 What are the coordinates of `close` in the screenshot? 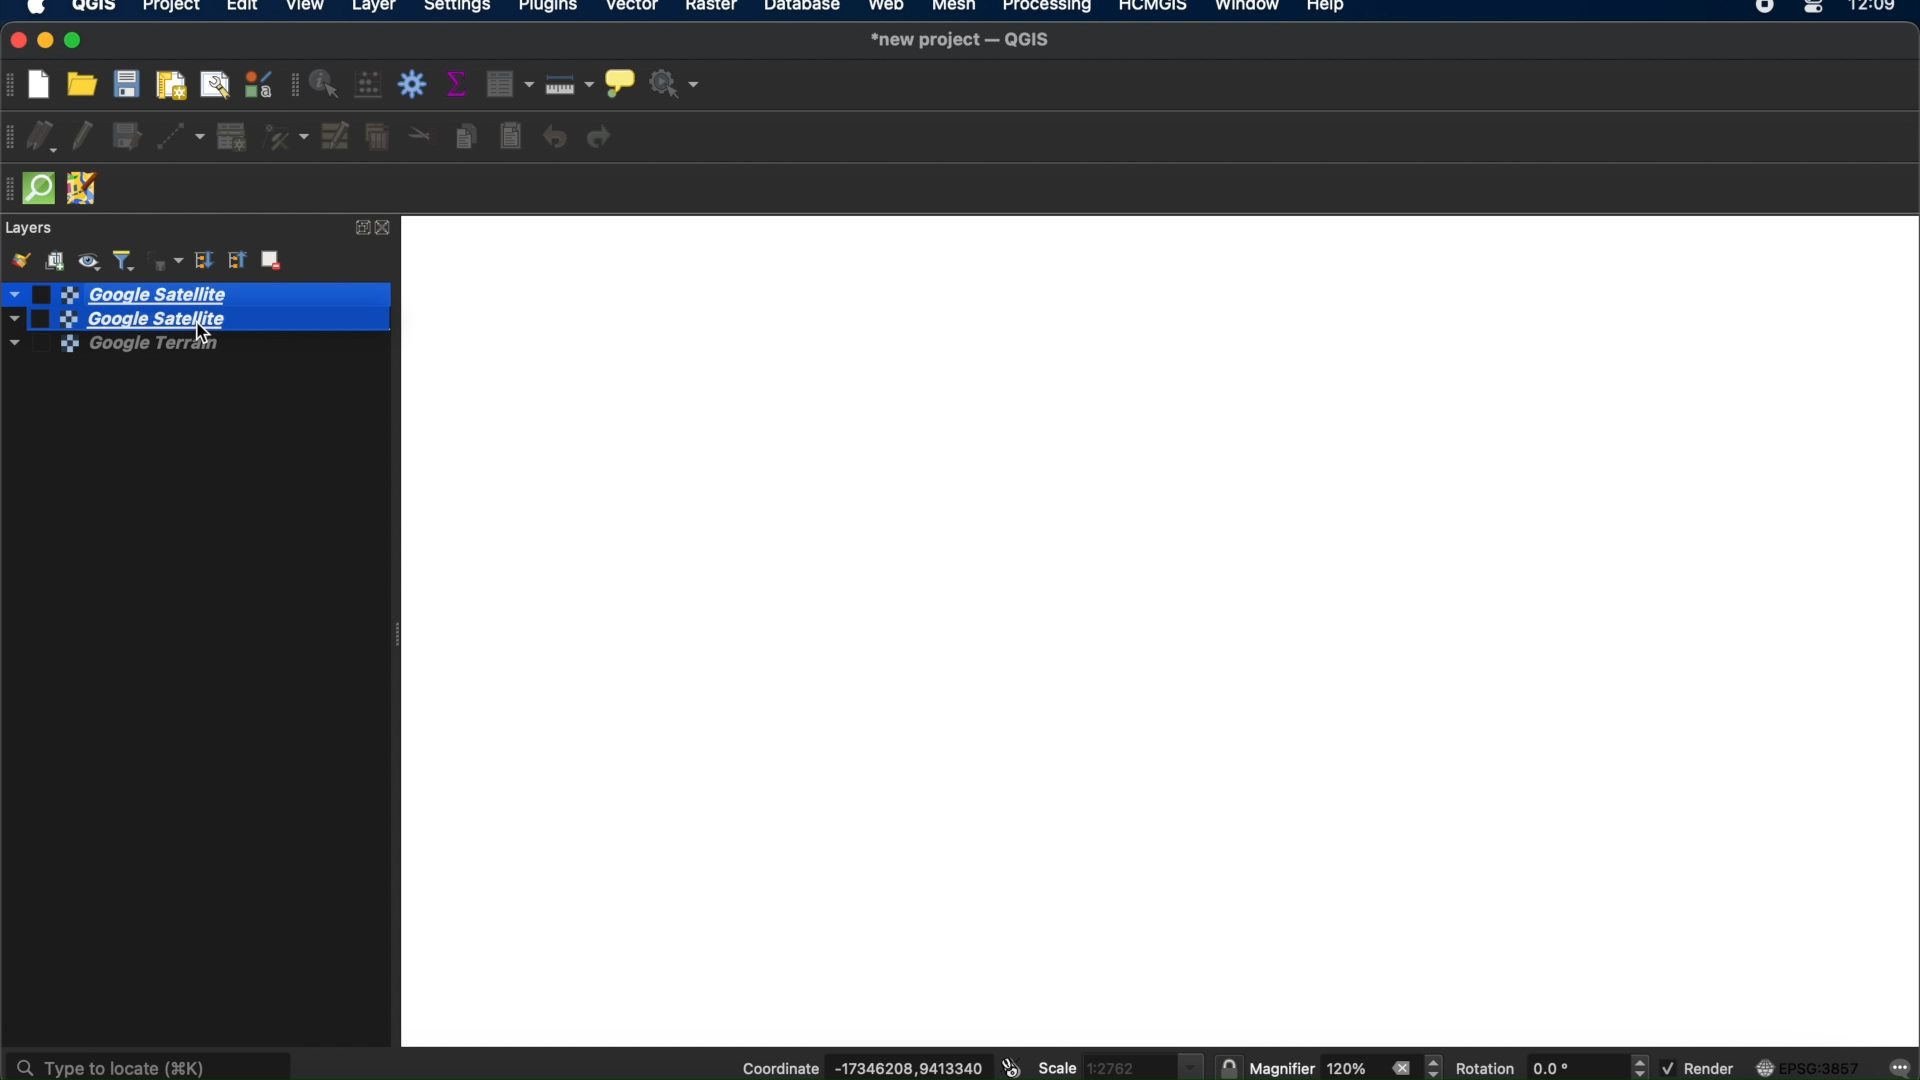 It's located at (388, 228).